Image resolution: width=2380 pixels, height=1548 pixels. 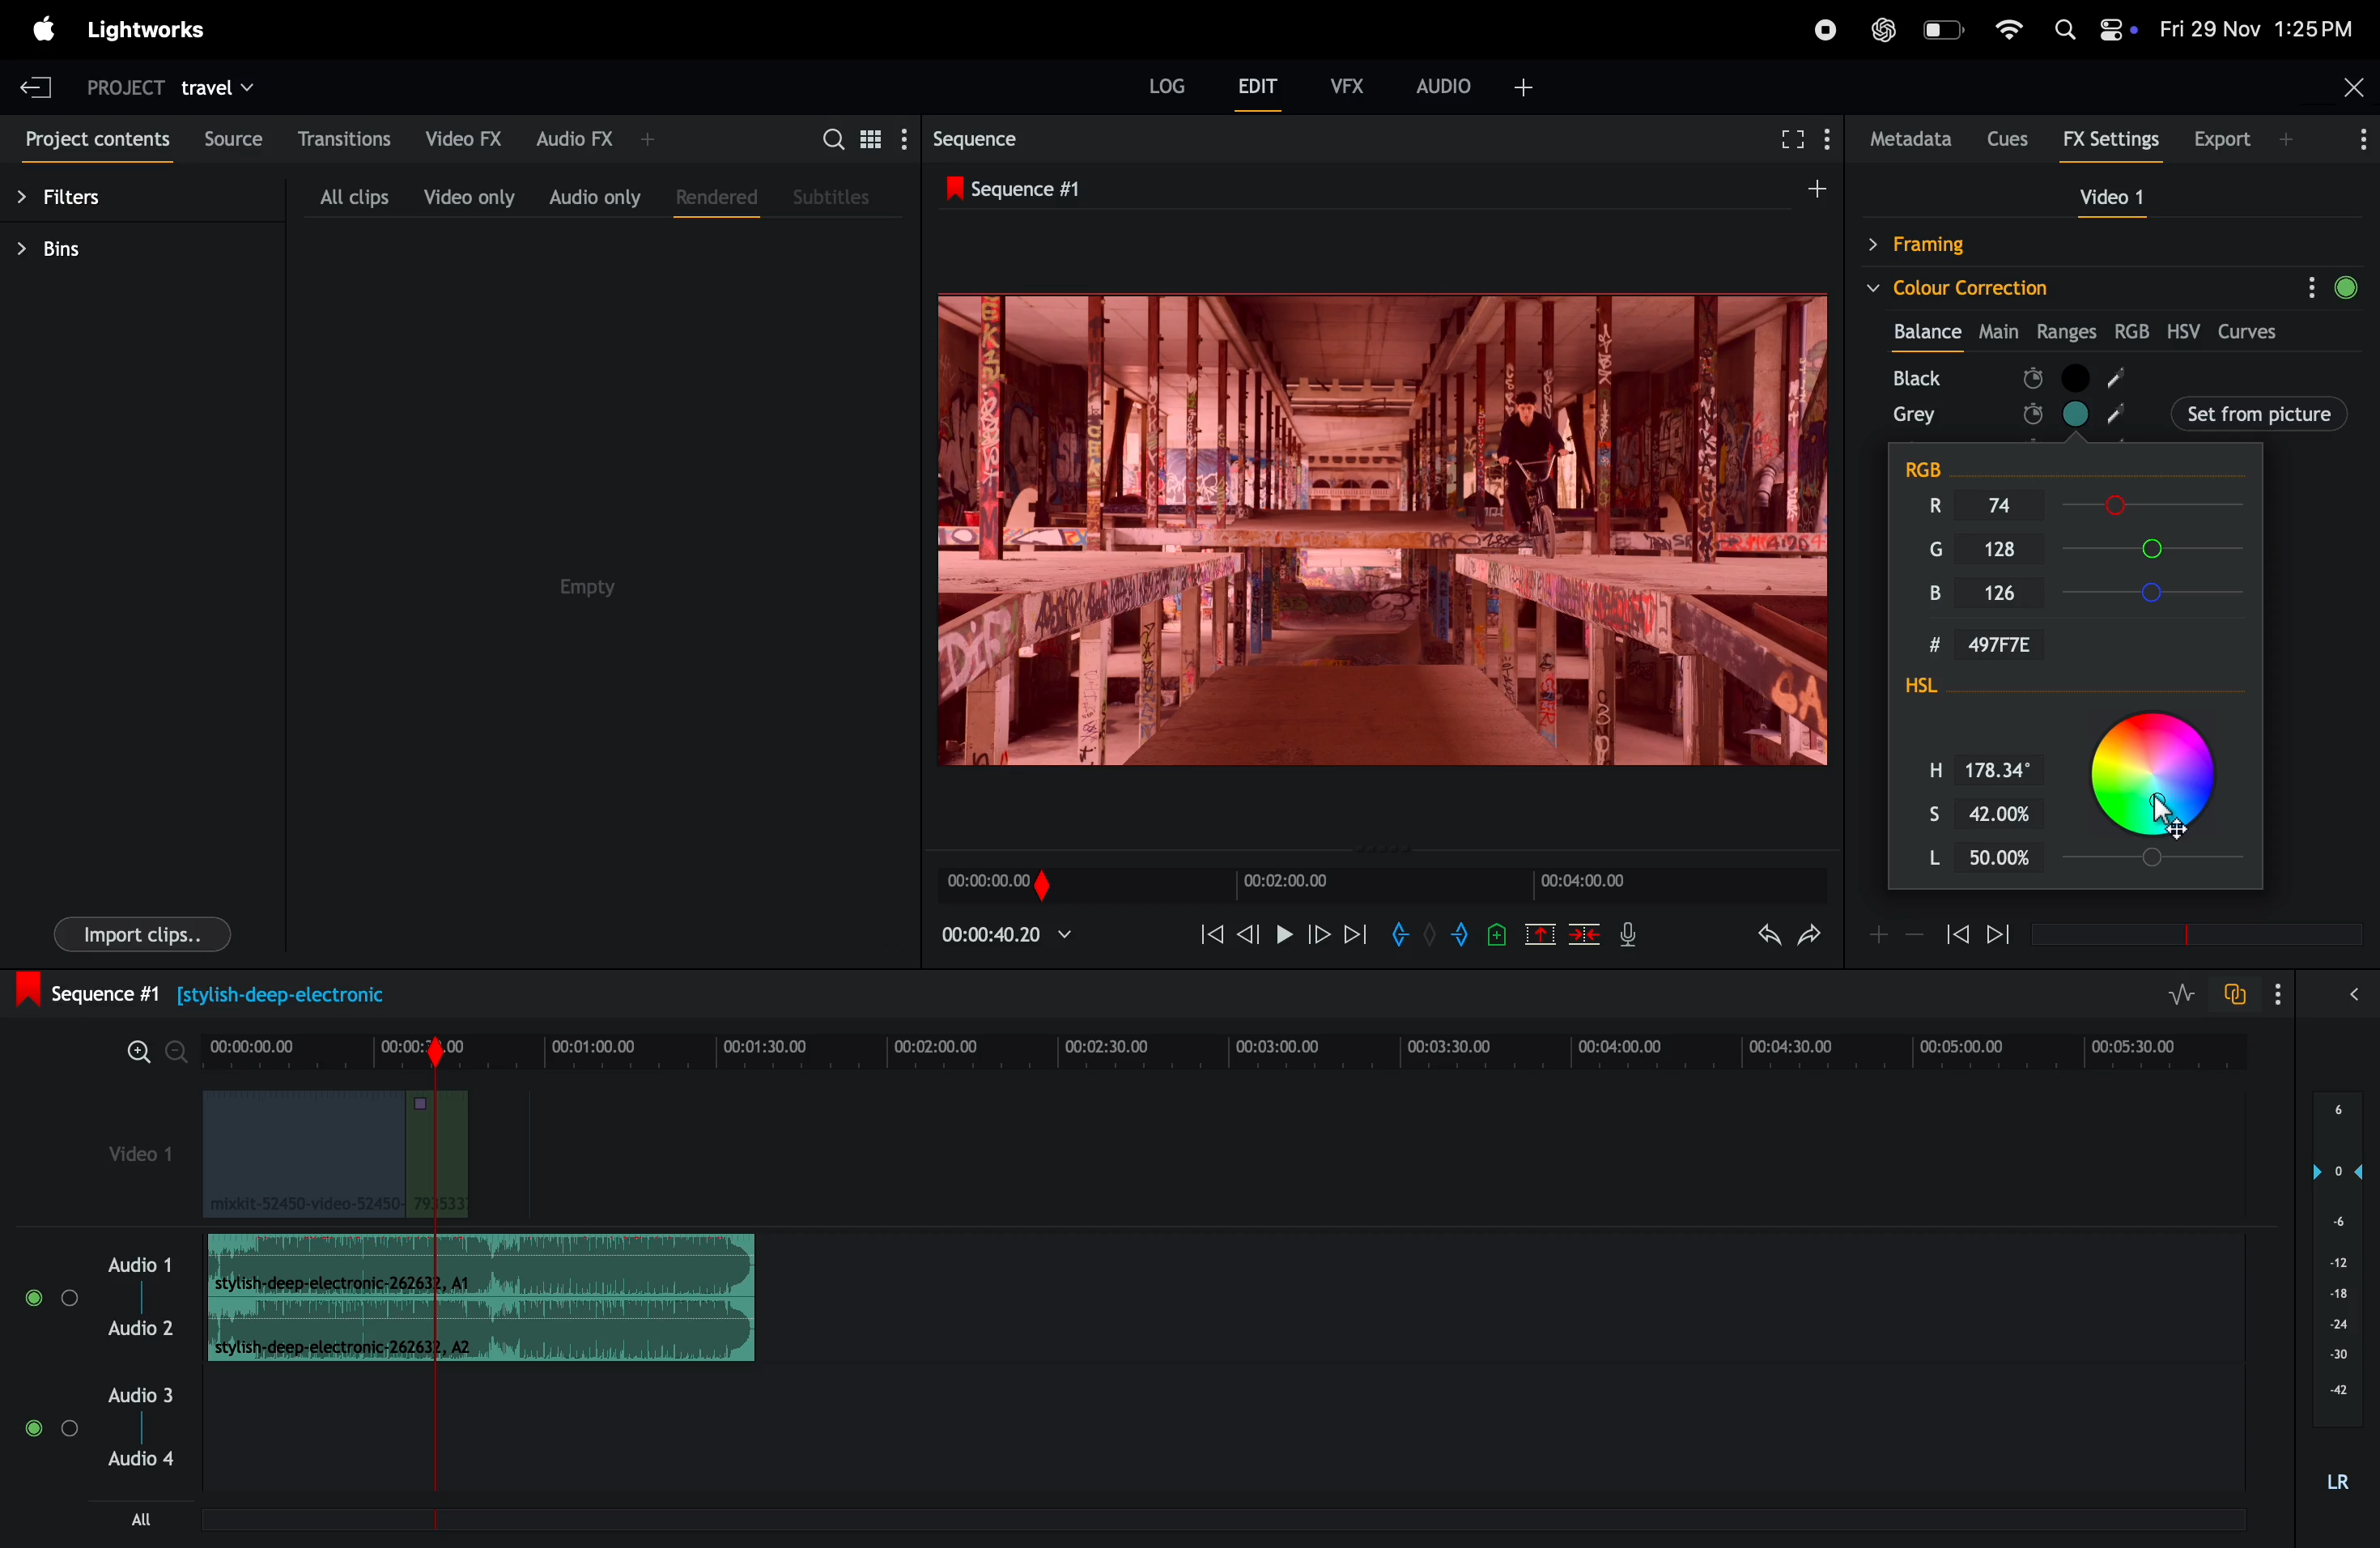 I want to click on project contents, so click(x=96, y=142).